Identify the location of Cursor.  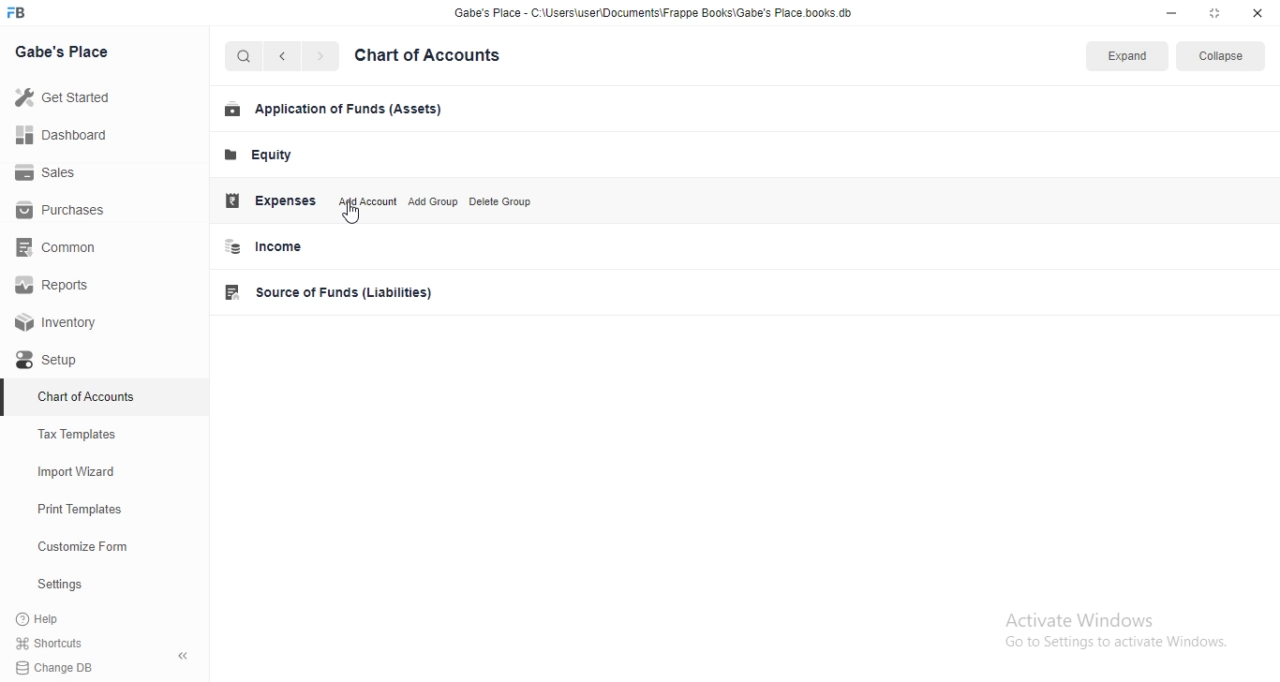
(364, 214).